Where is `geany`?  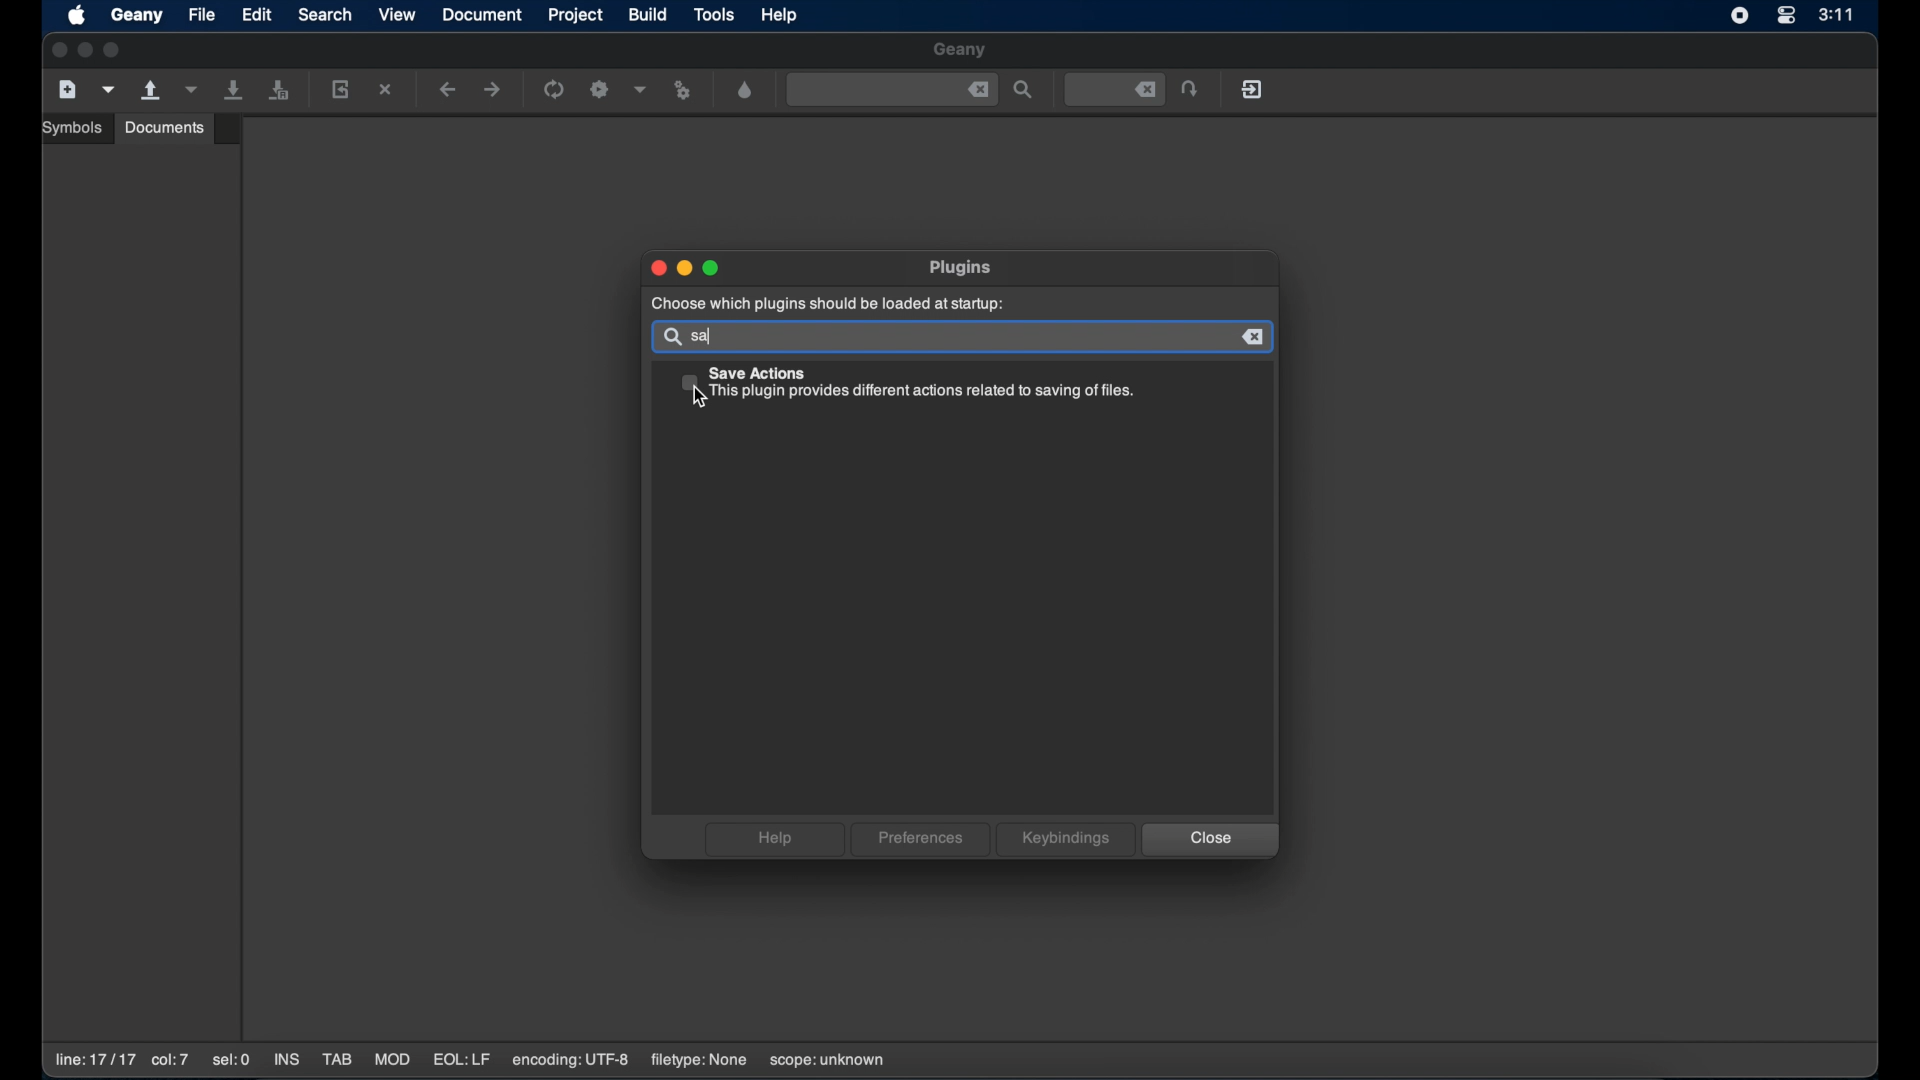
geany is located at coordinates (961, 51).